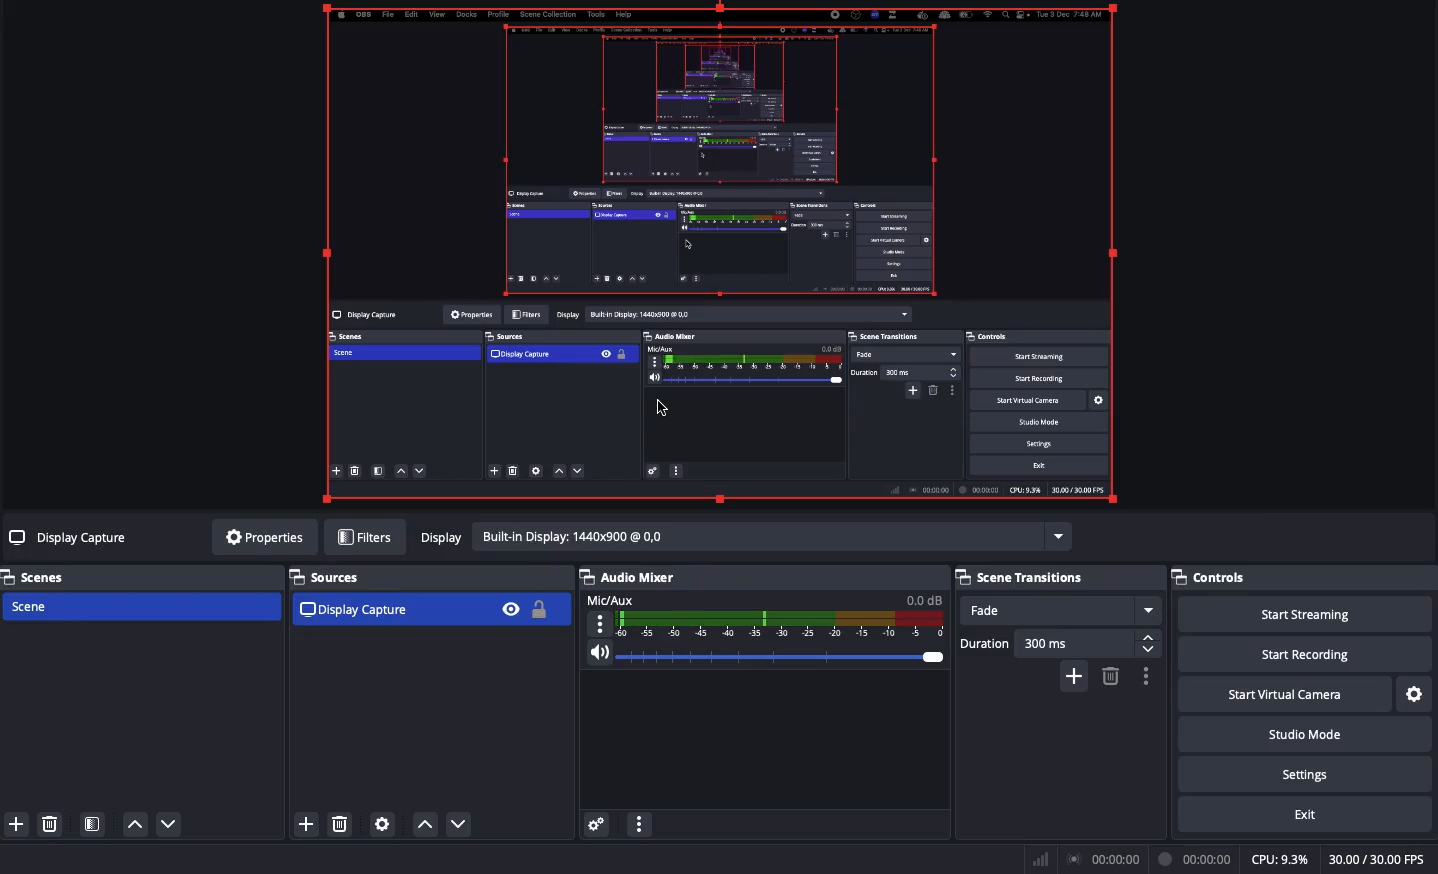 This screenshot has width=1438, height=874. What do you see at coordinates (1282, 860) in the screenshot?
I see `CPU` at bounding box center [1282, 860].